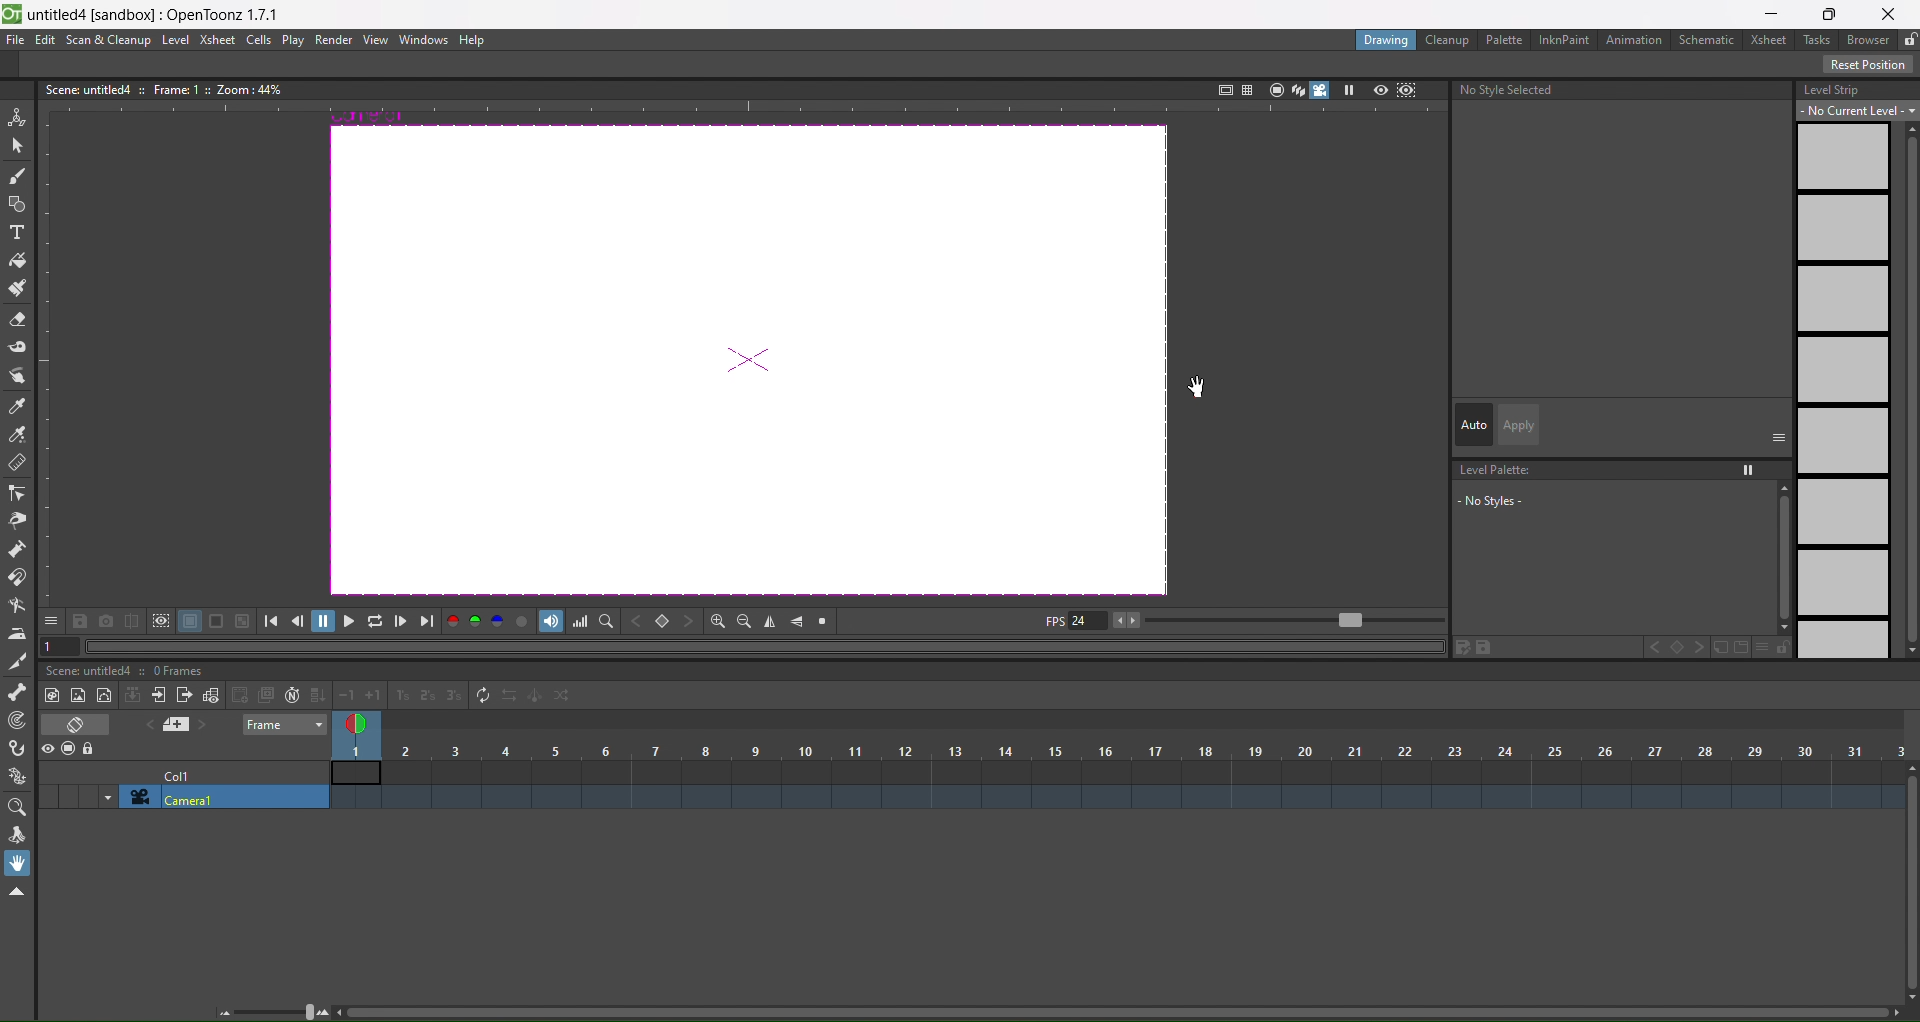 Image resolution: width=1920 pixels, height=1022 pixels. What do you see at coordinates (552, 621) in the screenshot?
I see `soundtrack` at bounding box center [552, 621].